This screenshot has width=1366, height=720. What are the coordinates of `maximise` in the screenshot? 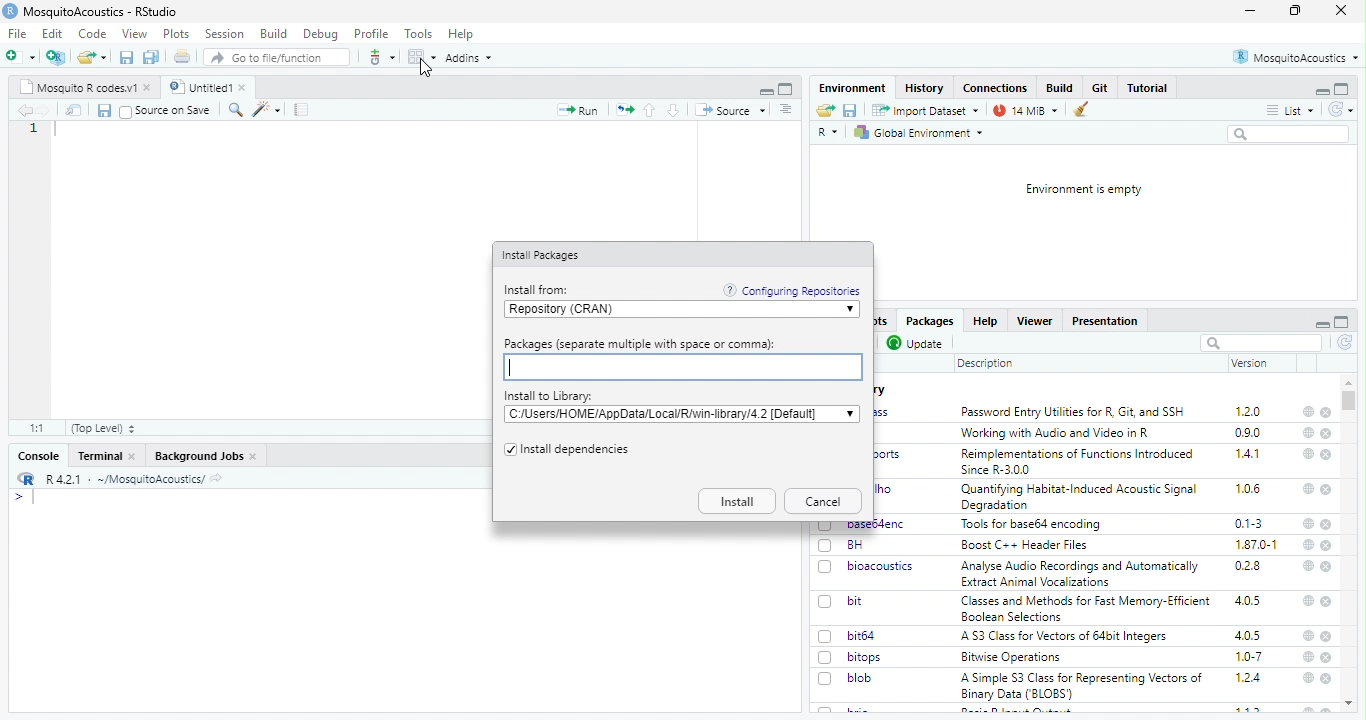 It's located at (1342, 322).